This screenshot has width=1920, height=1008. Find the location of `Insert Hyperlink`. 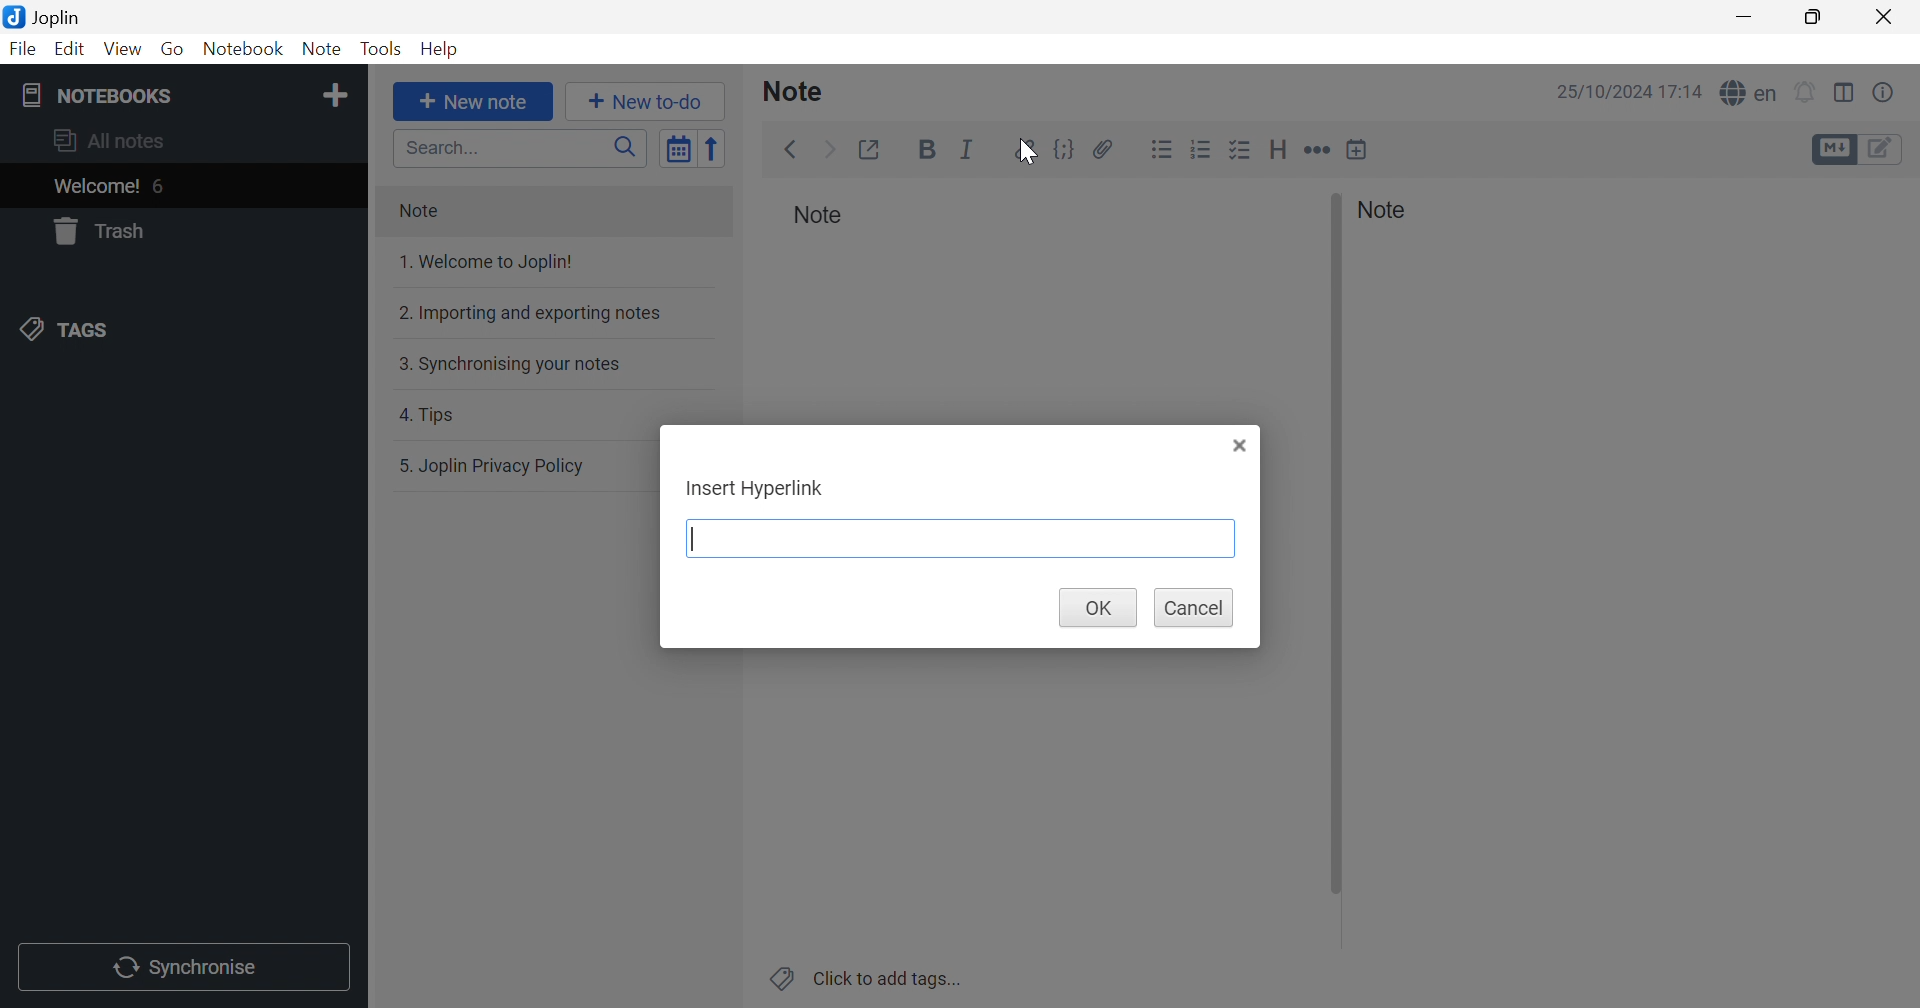

Insert Hyperlink is located at coordinates (758, 491).